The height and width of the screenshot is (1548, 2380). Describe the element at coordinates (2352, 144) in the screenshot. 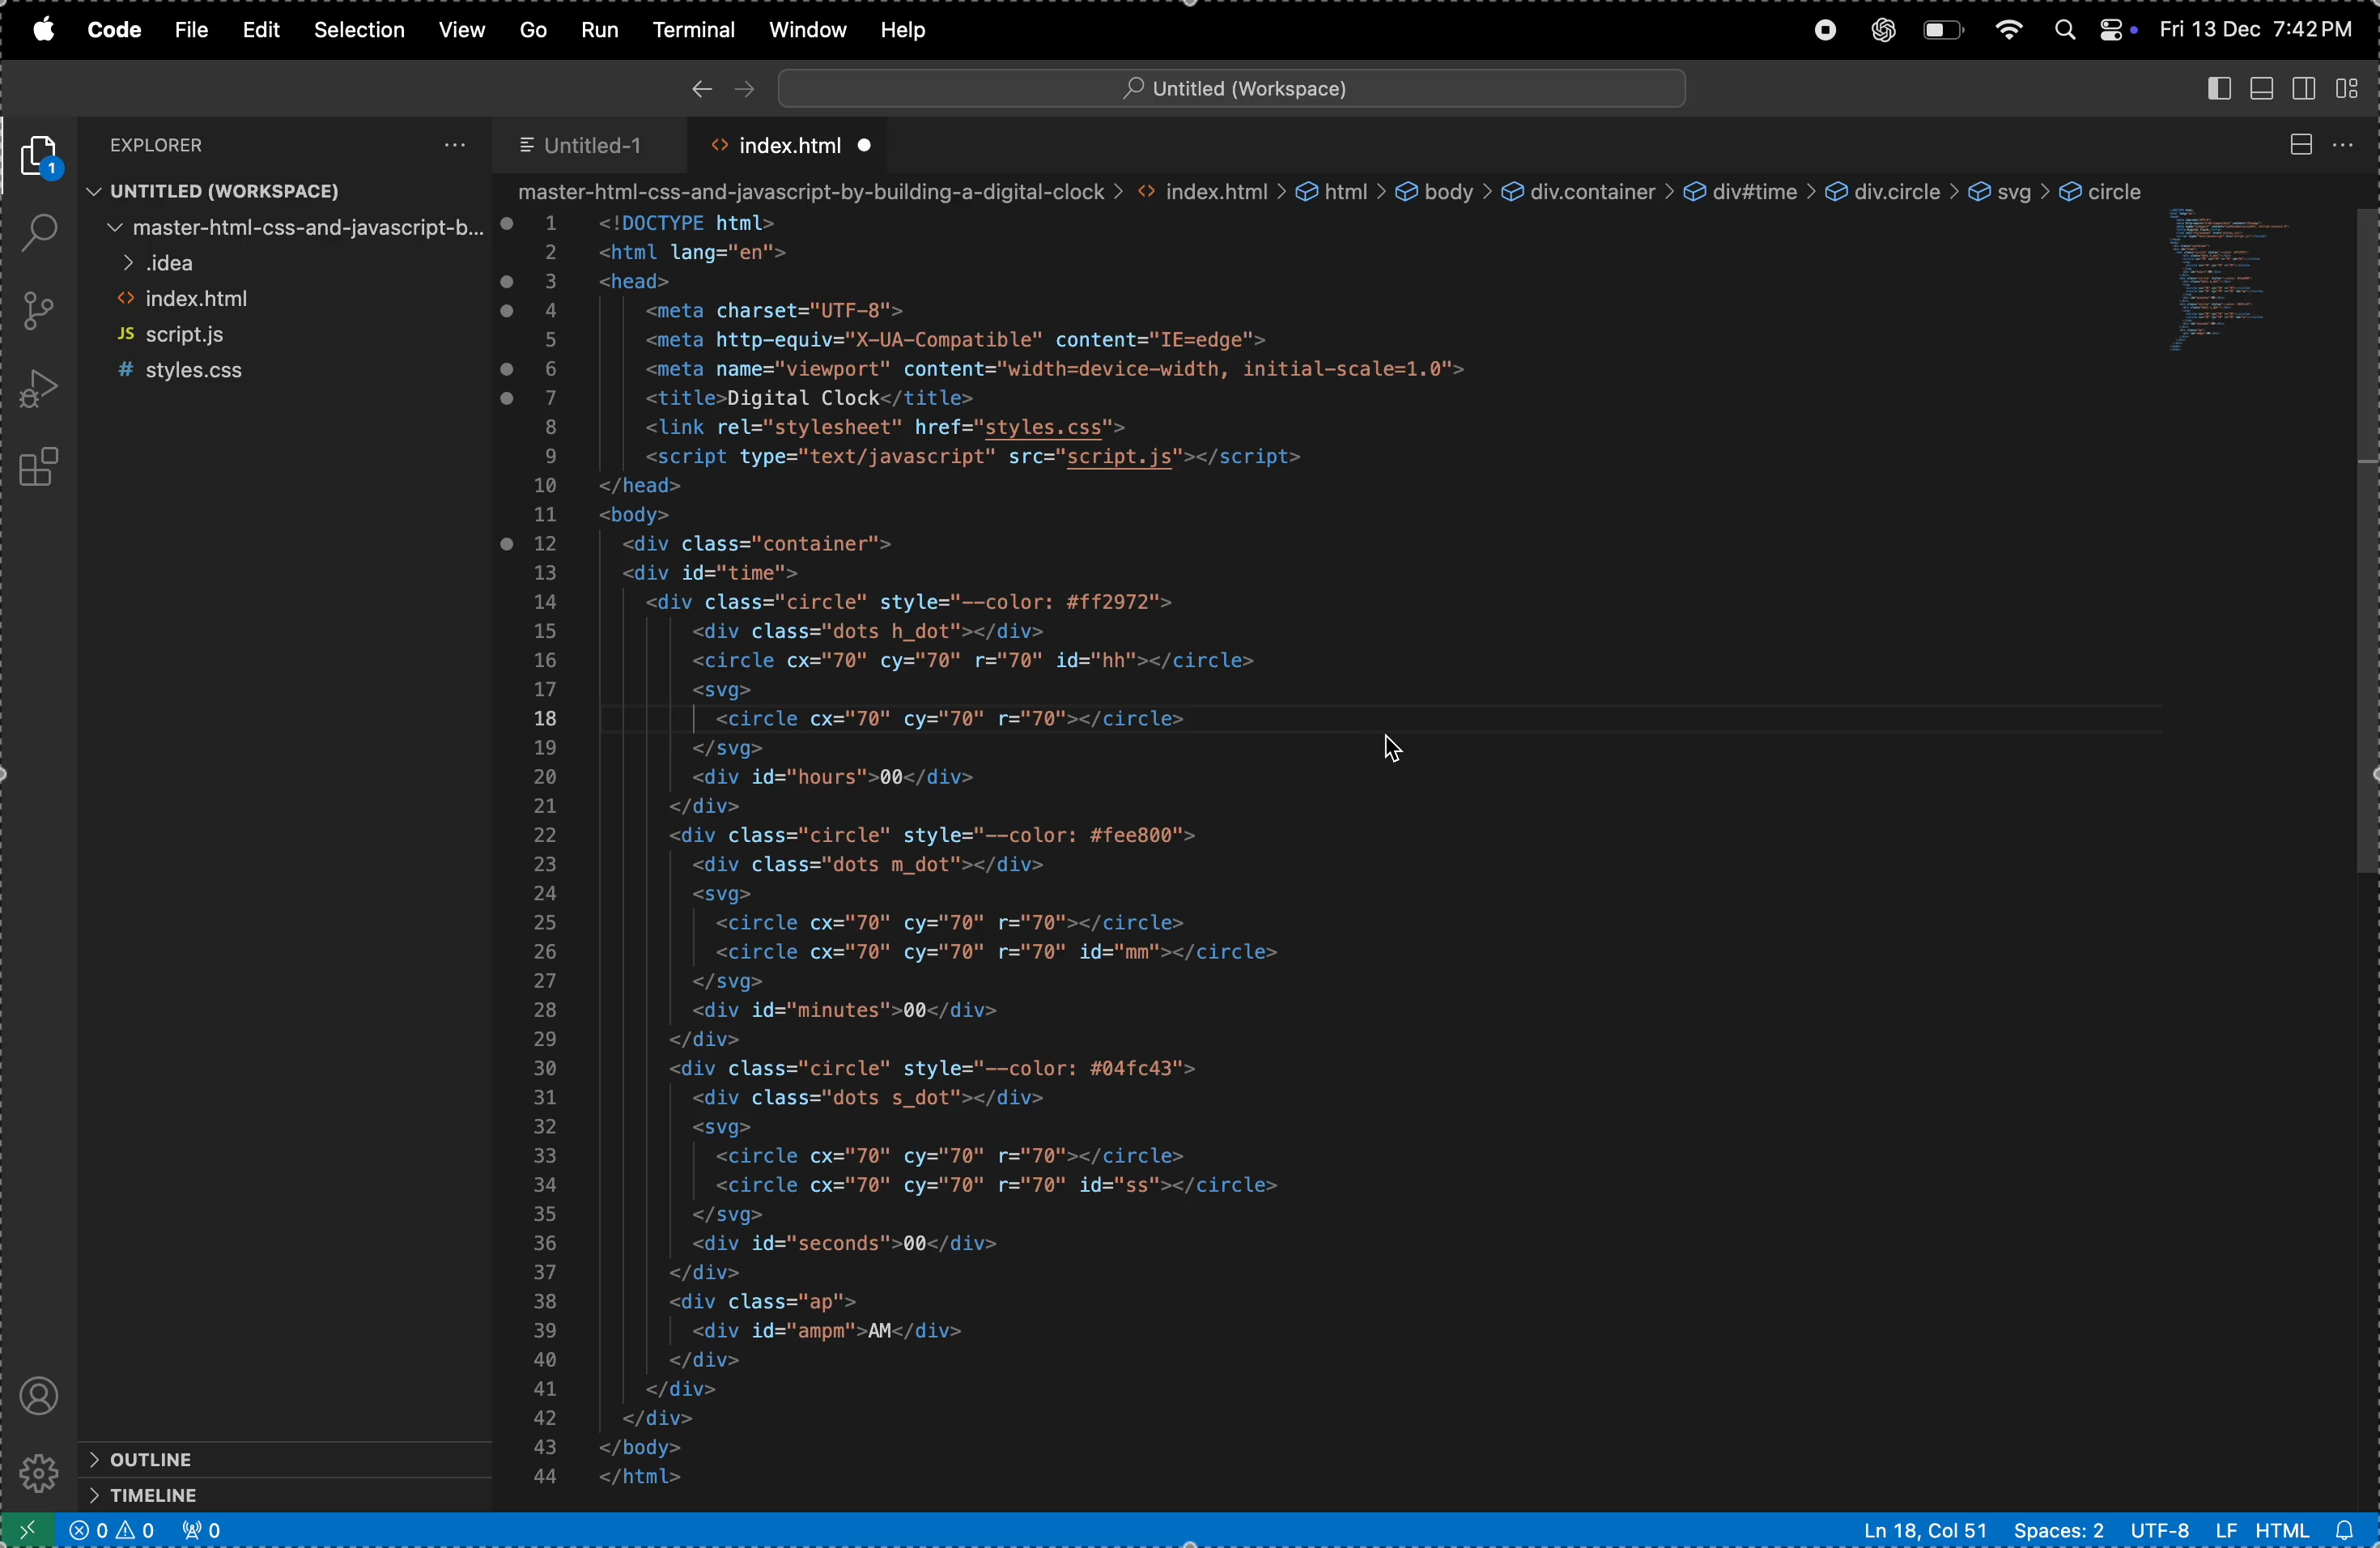

I see `options` at that location.